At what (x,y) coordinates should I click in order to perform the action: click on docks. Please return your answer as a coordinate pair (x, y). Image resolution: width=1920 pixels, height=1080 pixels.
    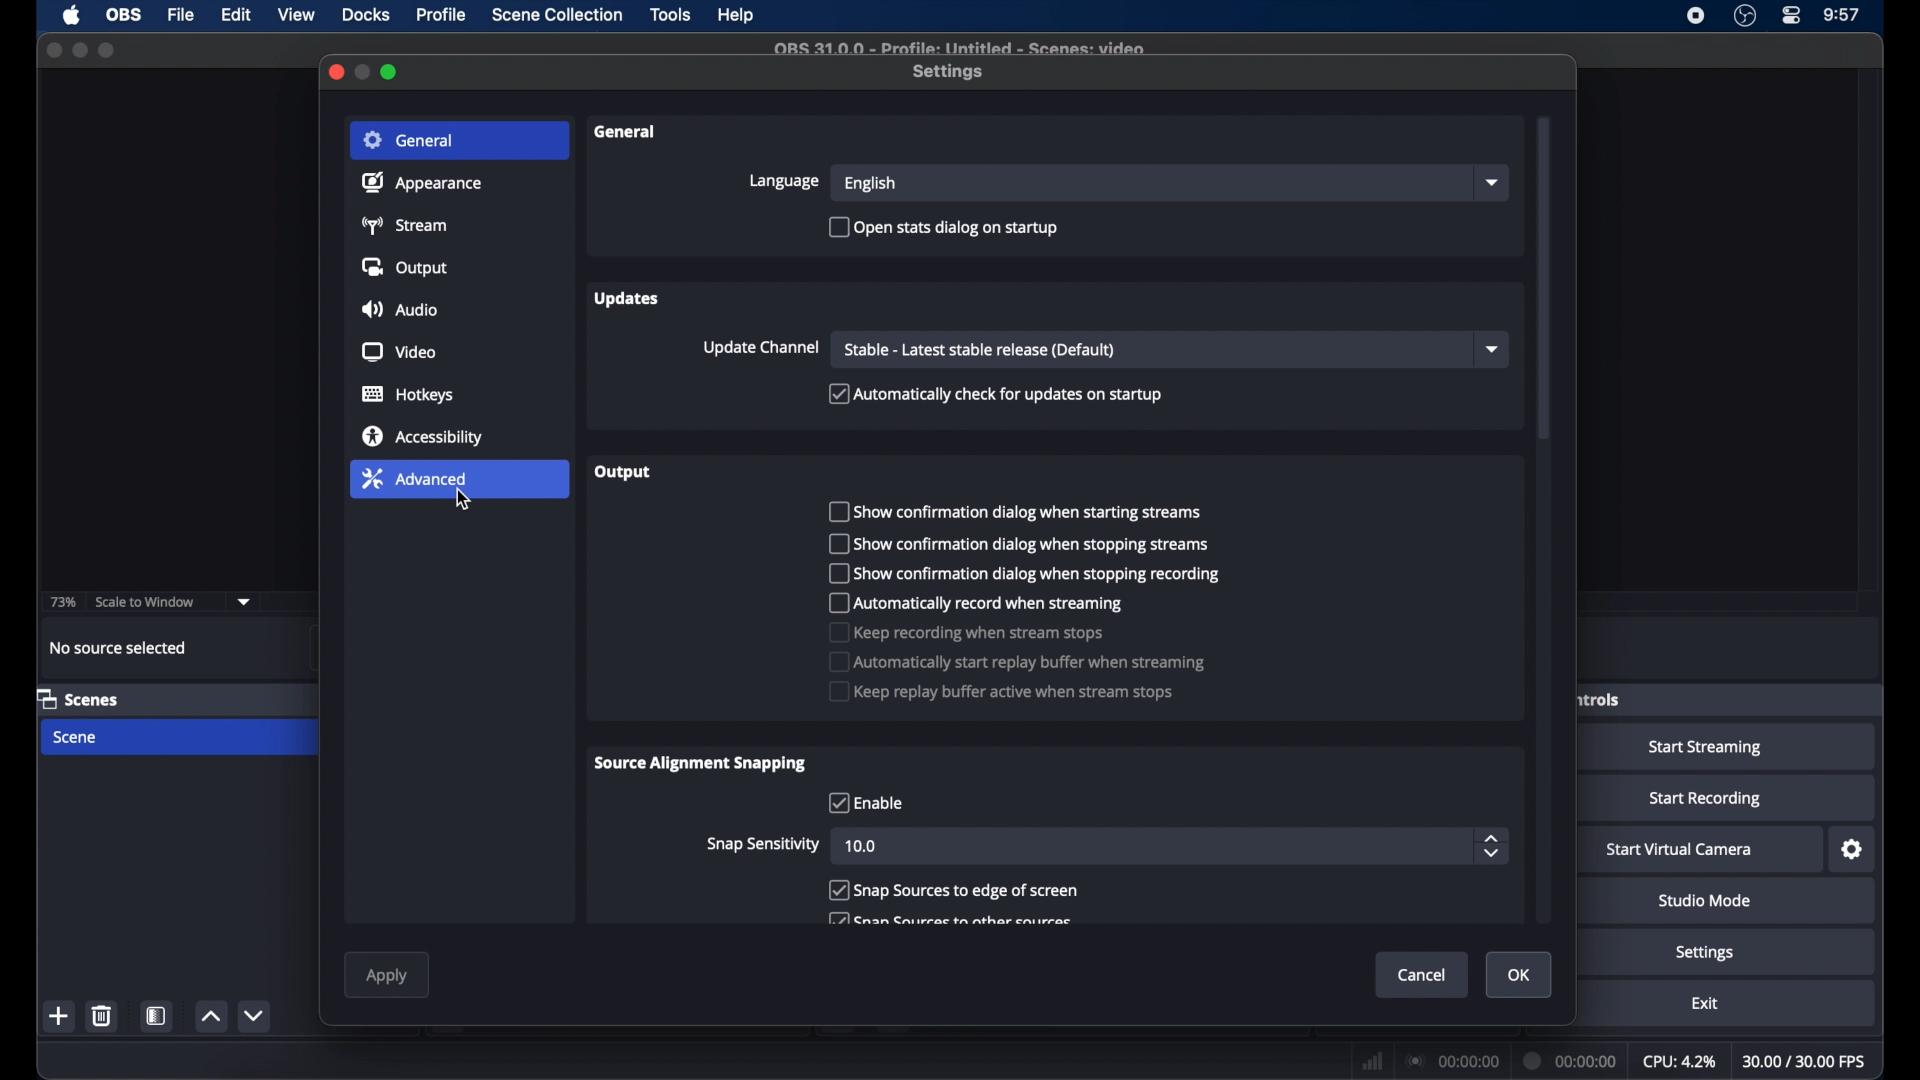
    Looking at the image, I should click on (366, 15).